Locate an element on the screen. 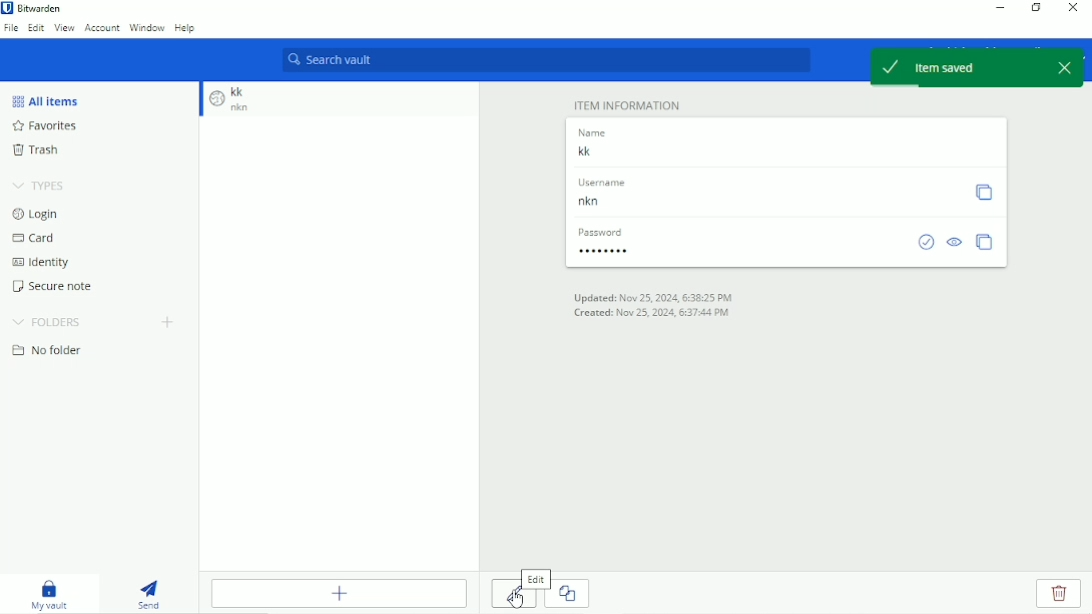 This screenshot has height=614, width=1092. Restore down is located at coordinates (1038, 8).